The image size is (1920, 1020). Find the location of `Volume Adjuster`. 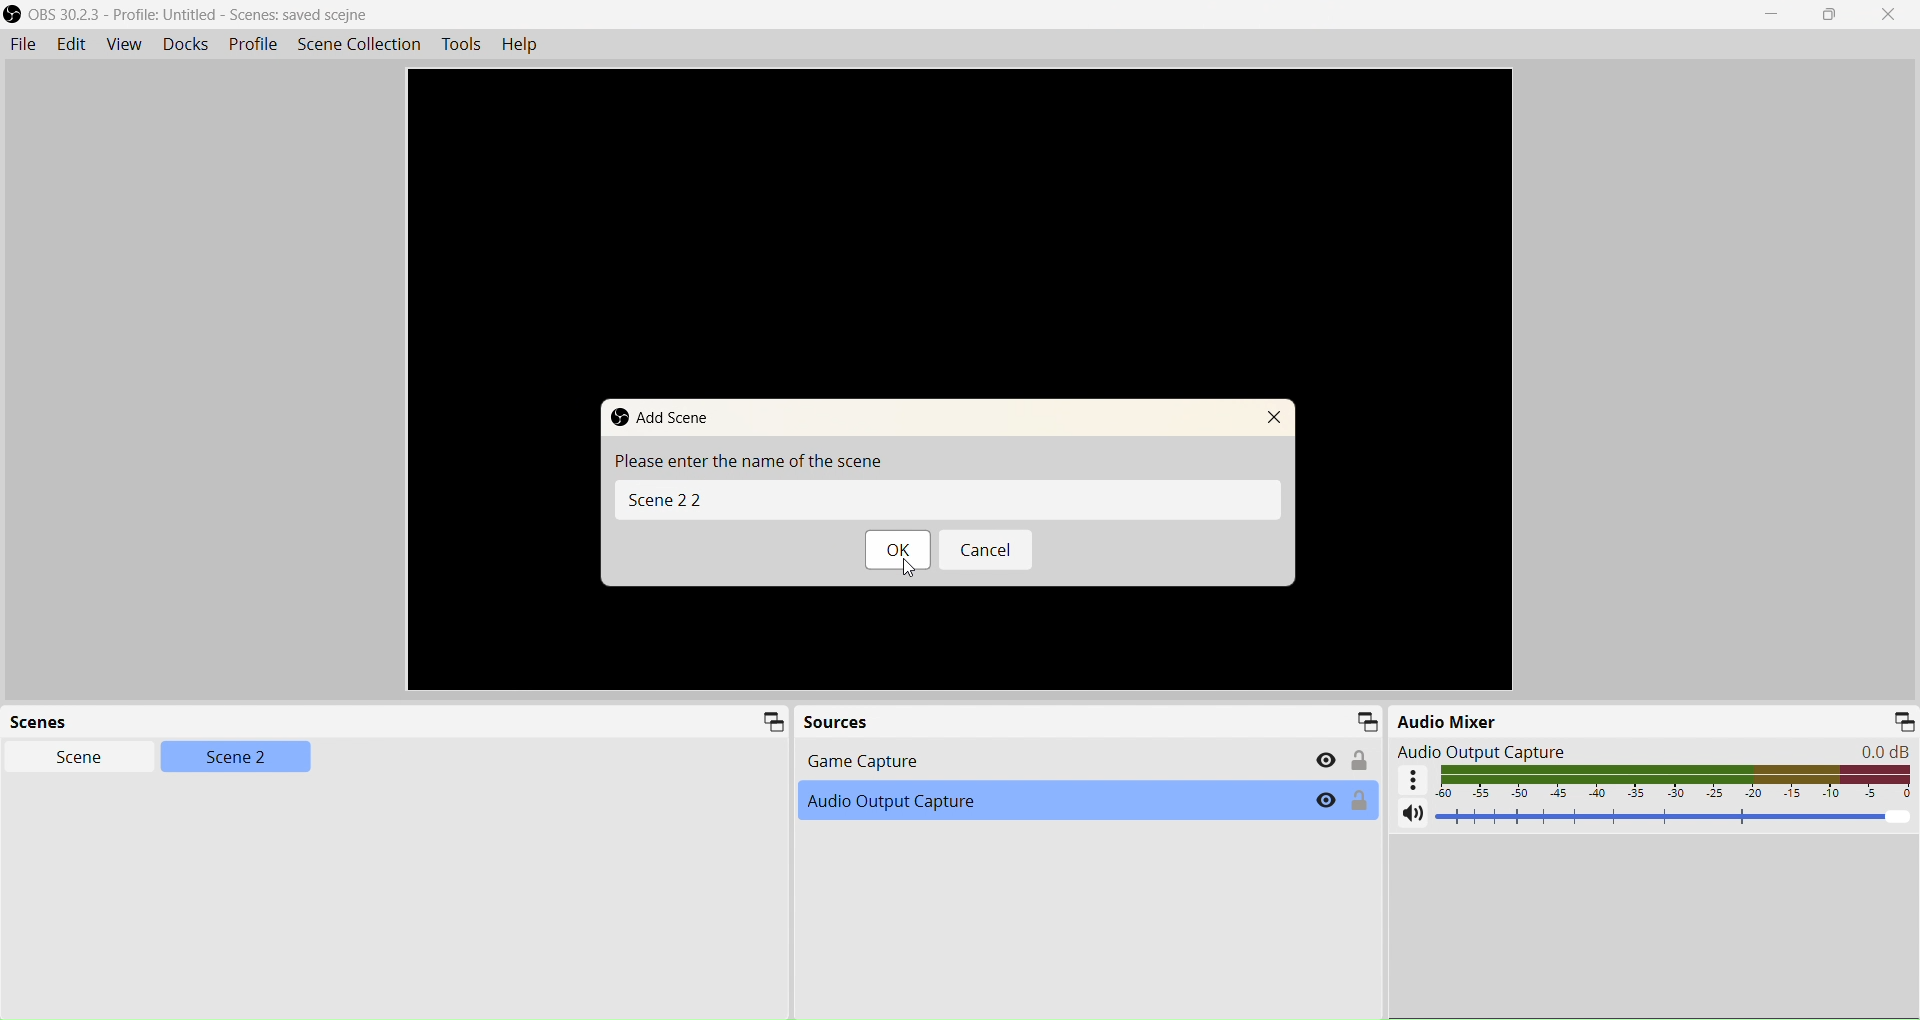

Volume Adjuster is located at coordinates (1677, 815).